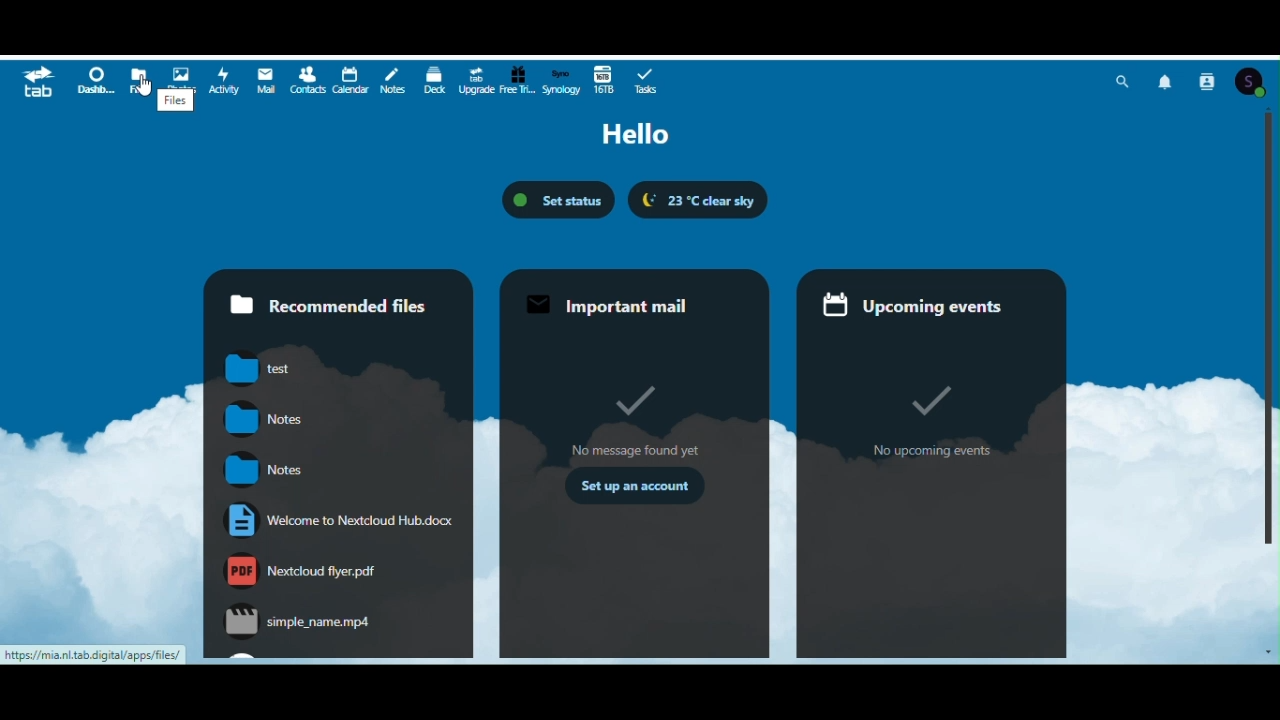 The width and height of the screenshot is (1280, 720). Describe the element at coordinates (350, 80) in the screenshot. I see `Calendar` at that location.